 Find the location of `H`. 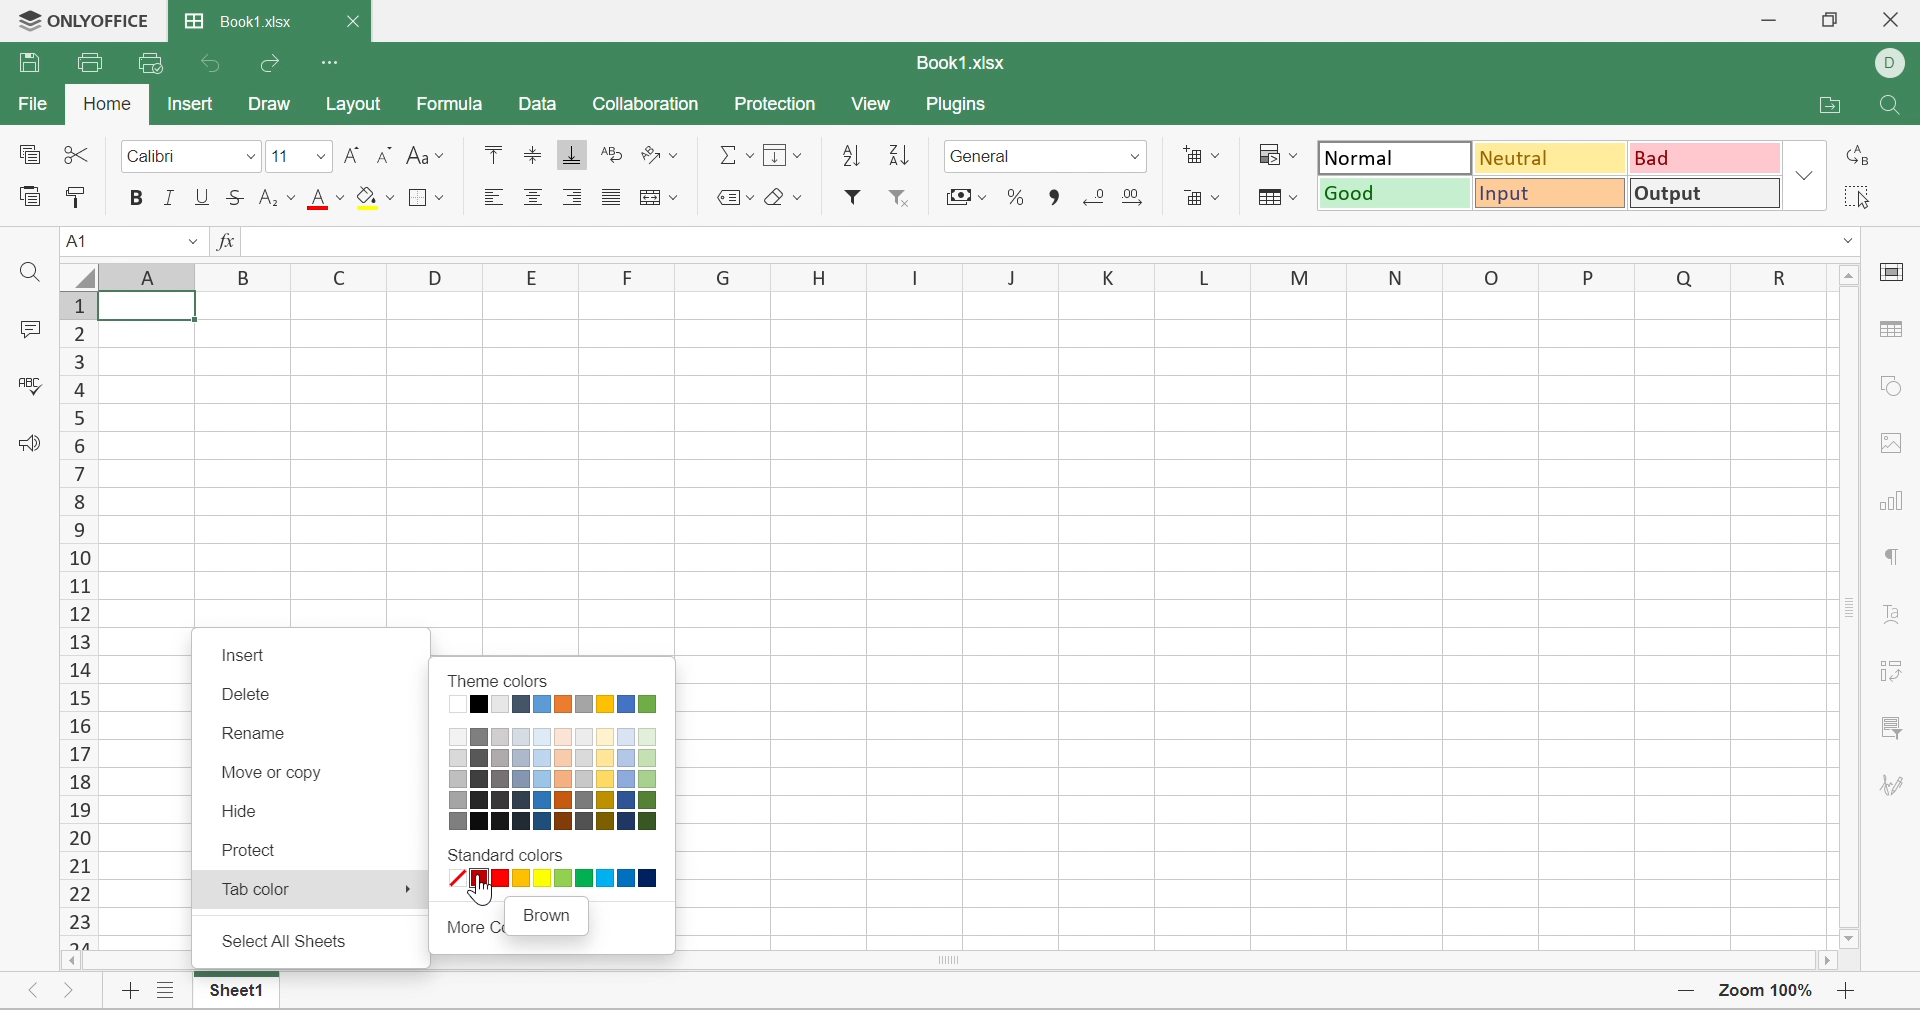

H is located at coordinates (815, 278).